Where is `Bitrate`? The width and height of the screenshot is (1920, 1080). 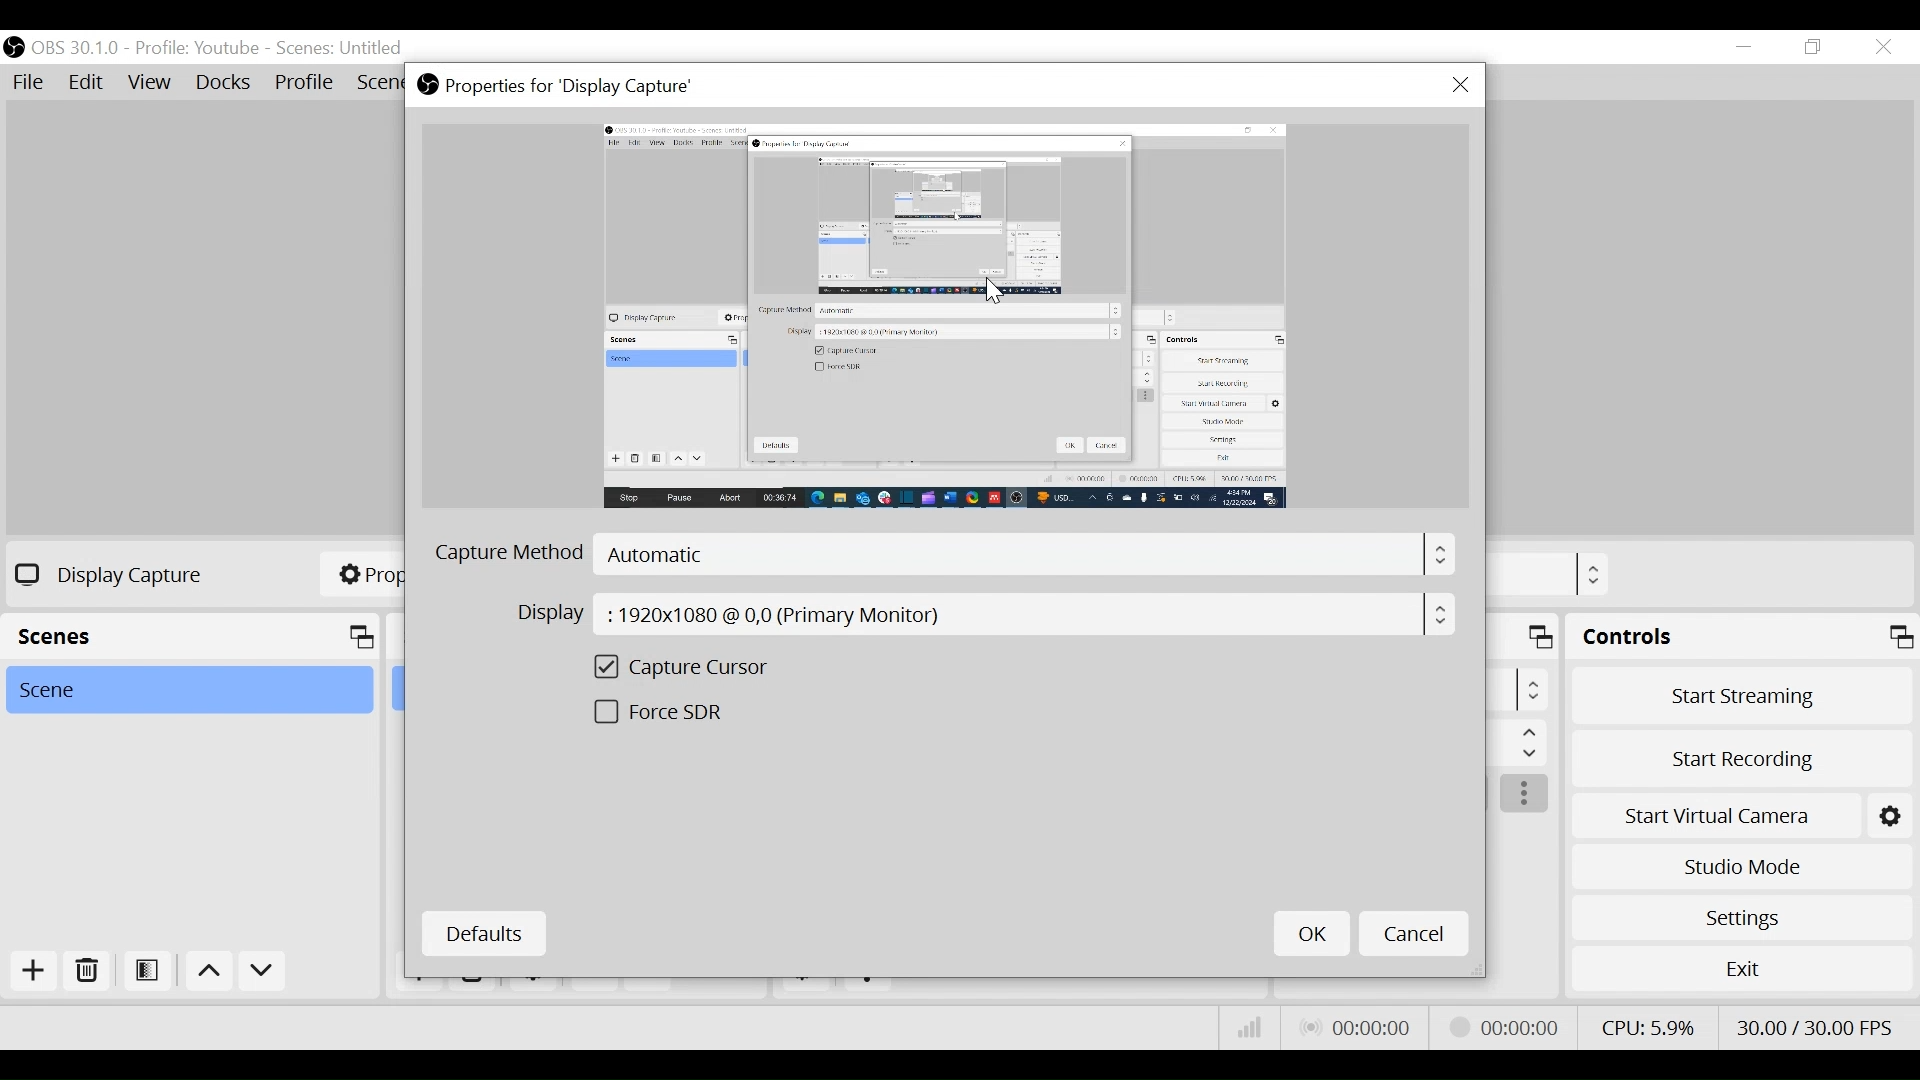
Bitrate is located at coordinates (1251, 1026).